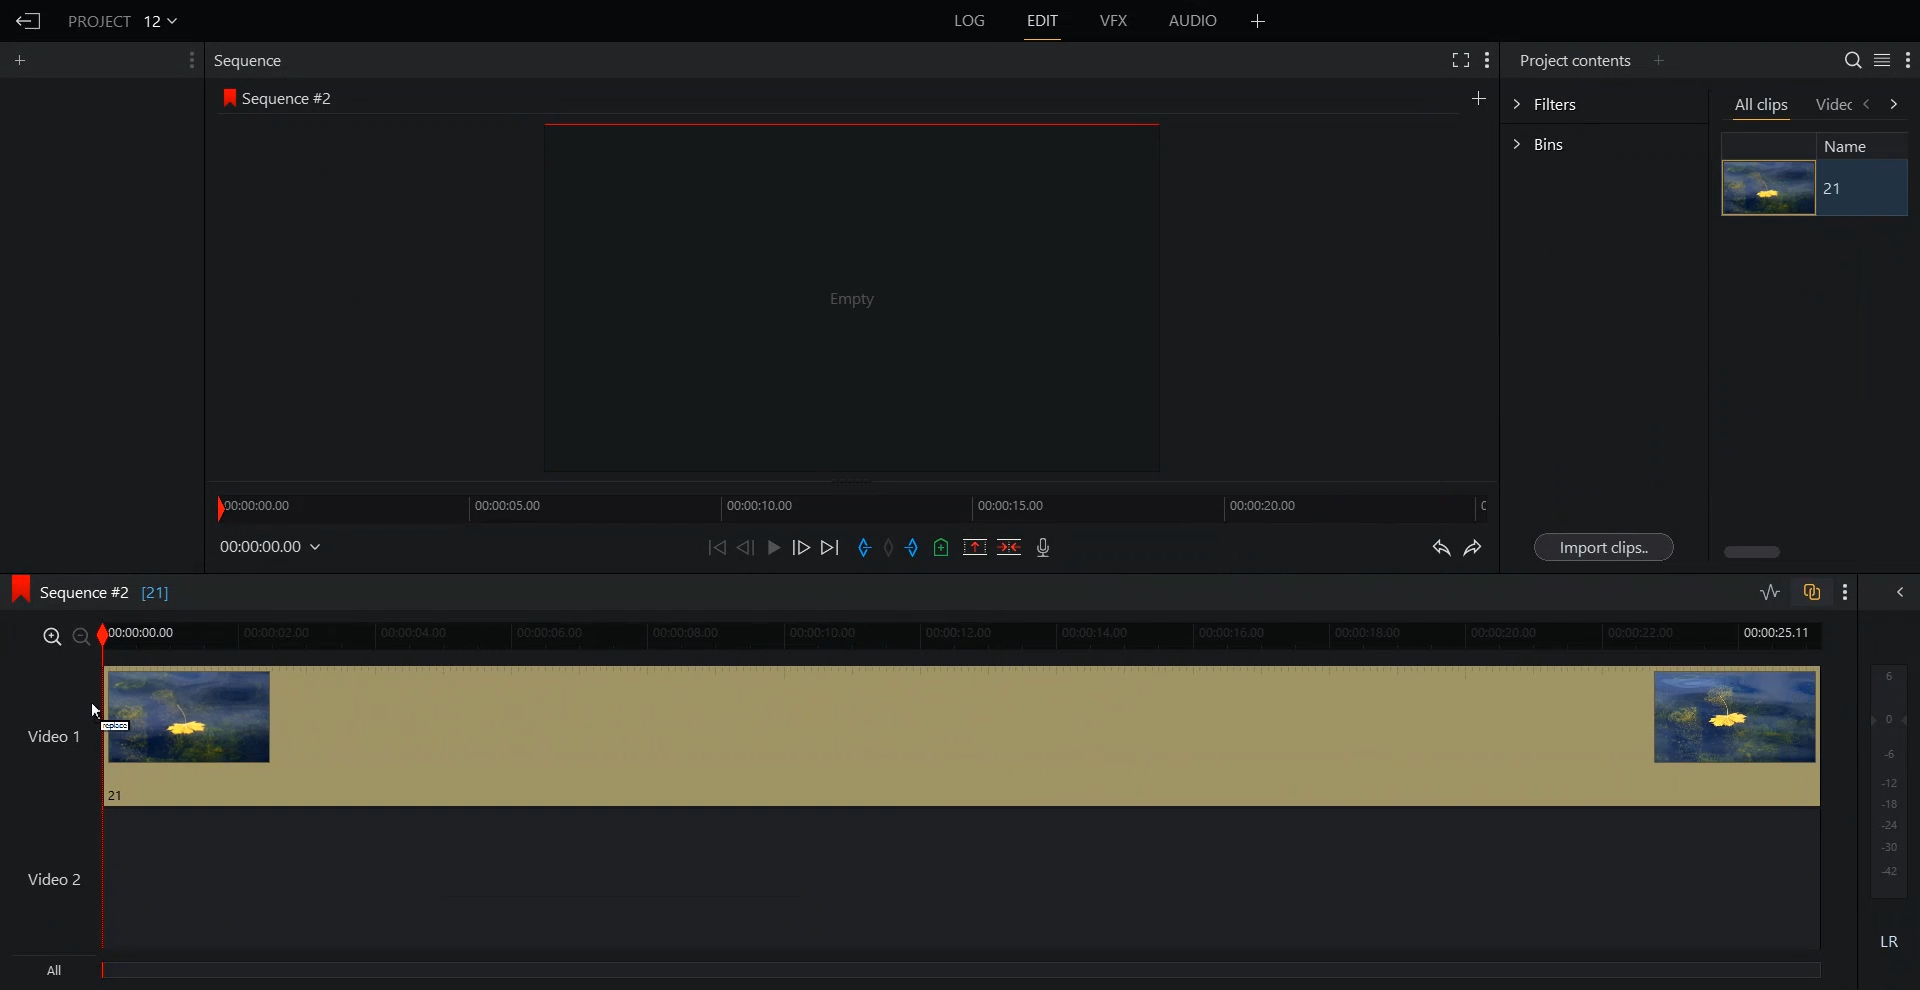  What do you see at coordinates (961, 735) in the screenshot?
I see `Video 1` at bounding box center [961, 735].